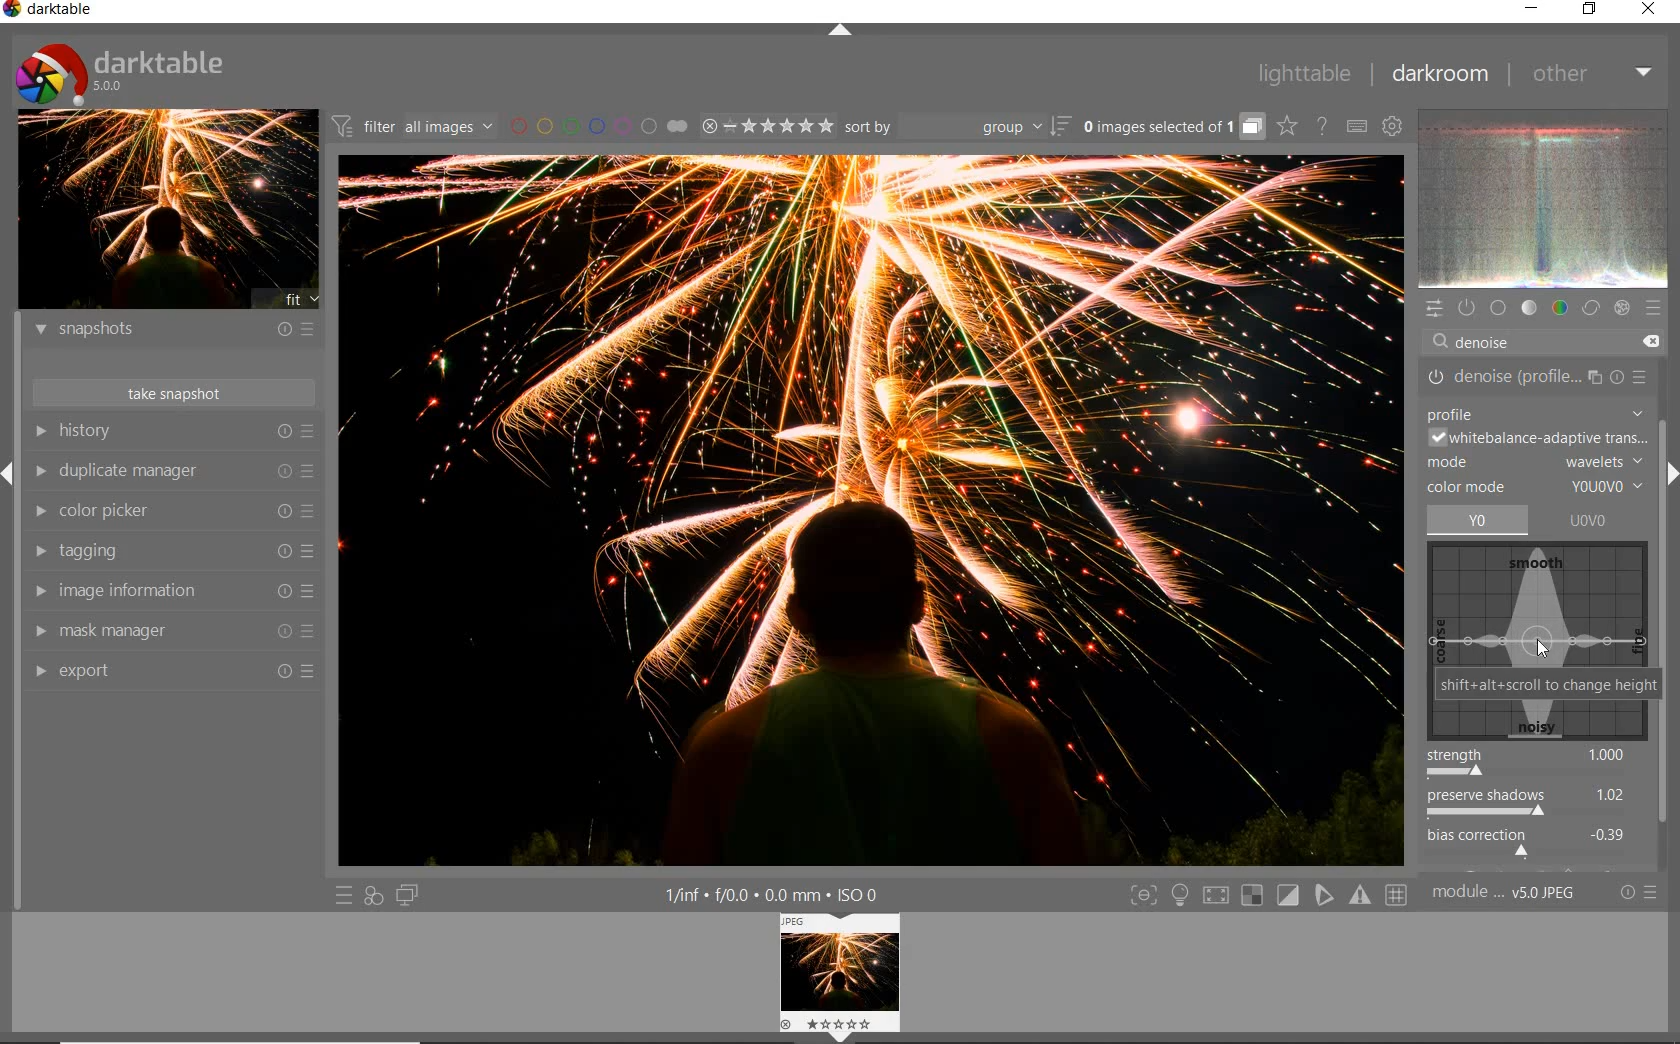 This screenshot has height=1044, width=1680. Describe the element at coordinates (175, 433) in the screenshot. I see `history` at that location.